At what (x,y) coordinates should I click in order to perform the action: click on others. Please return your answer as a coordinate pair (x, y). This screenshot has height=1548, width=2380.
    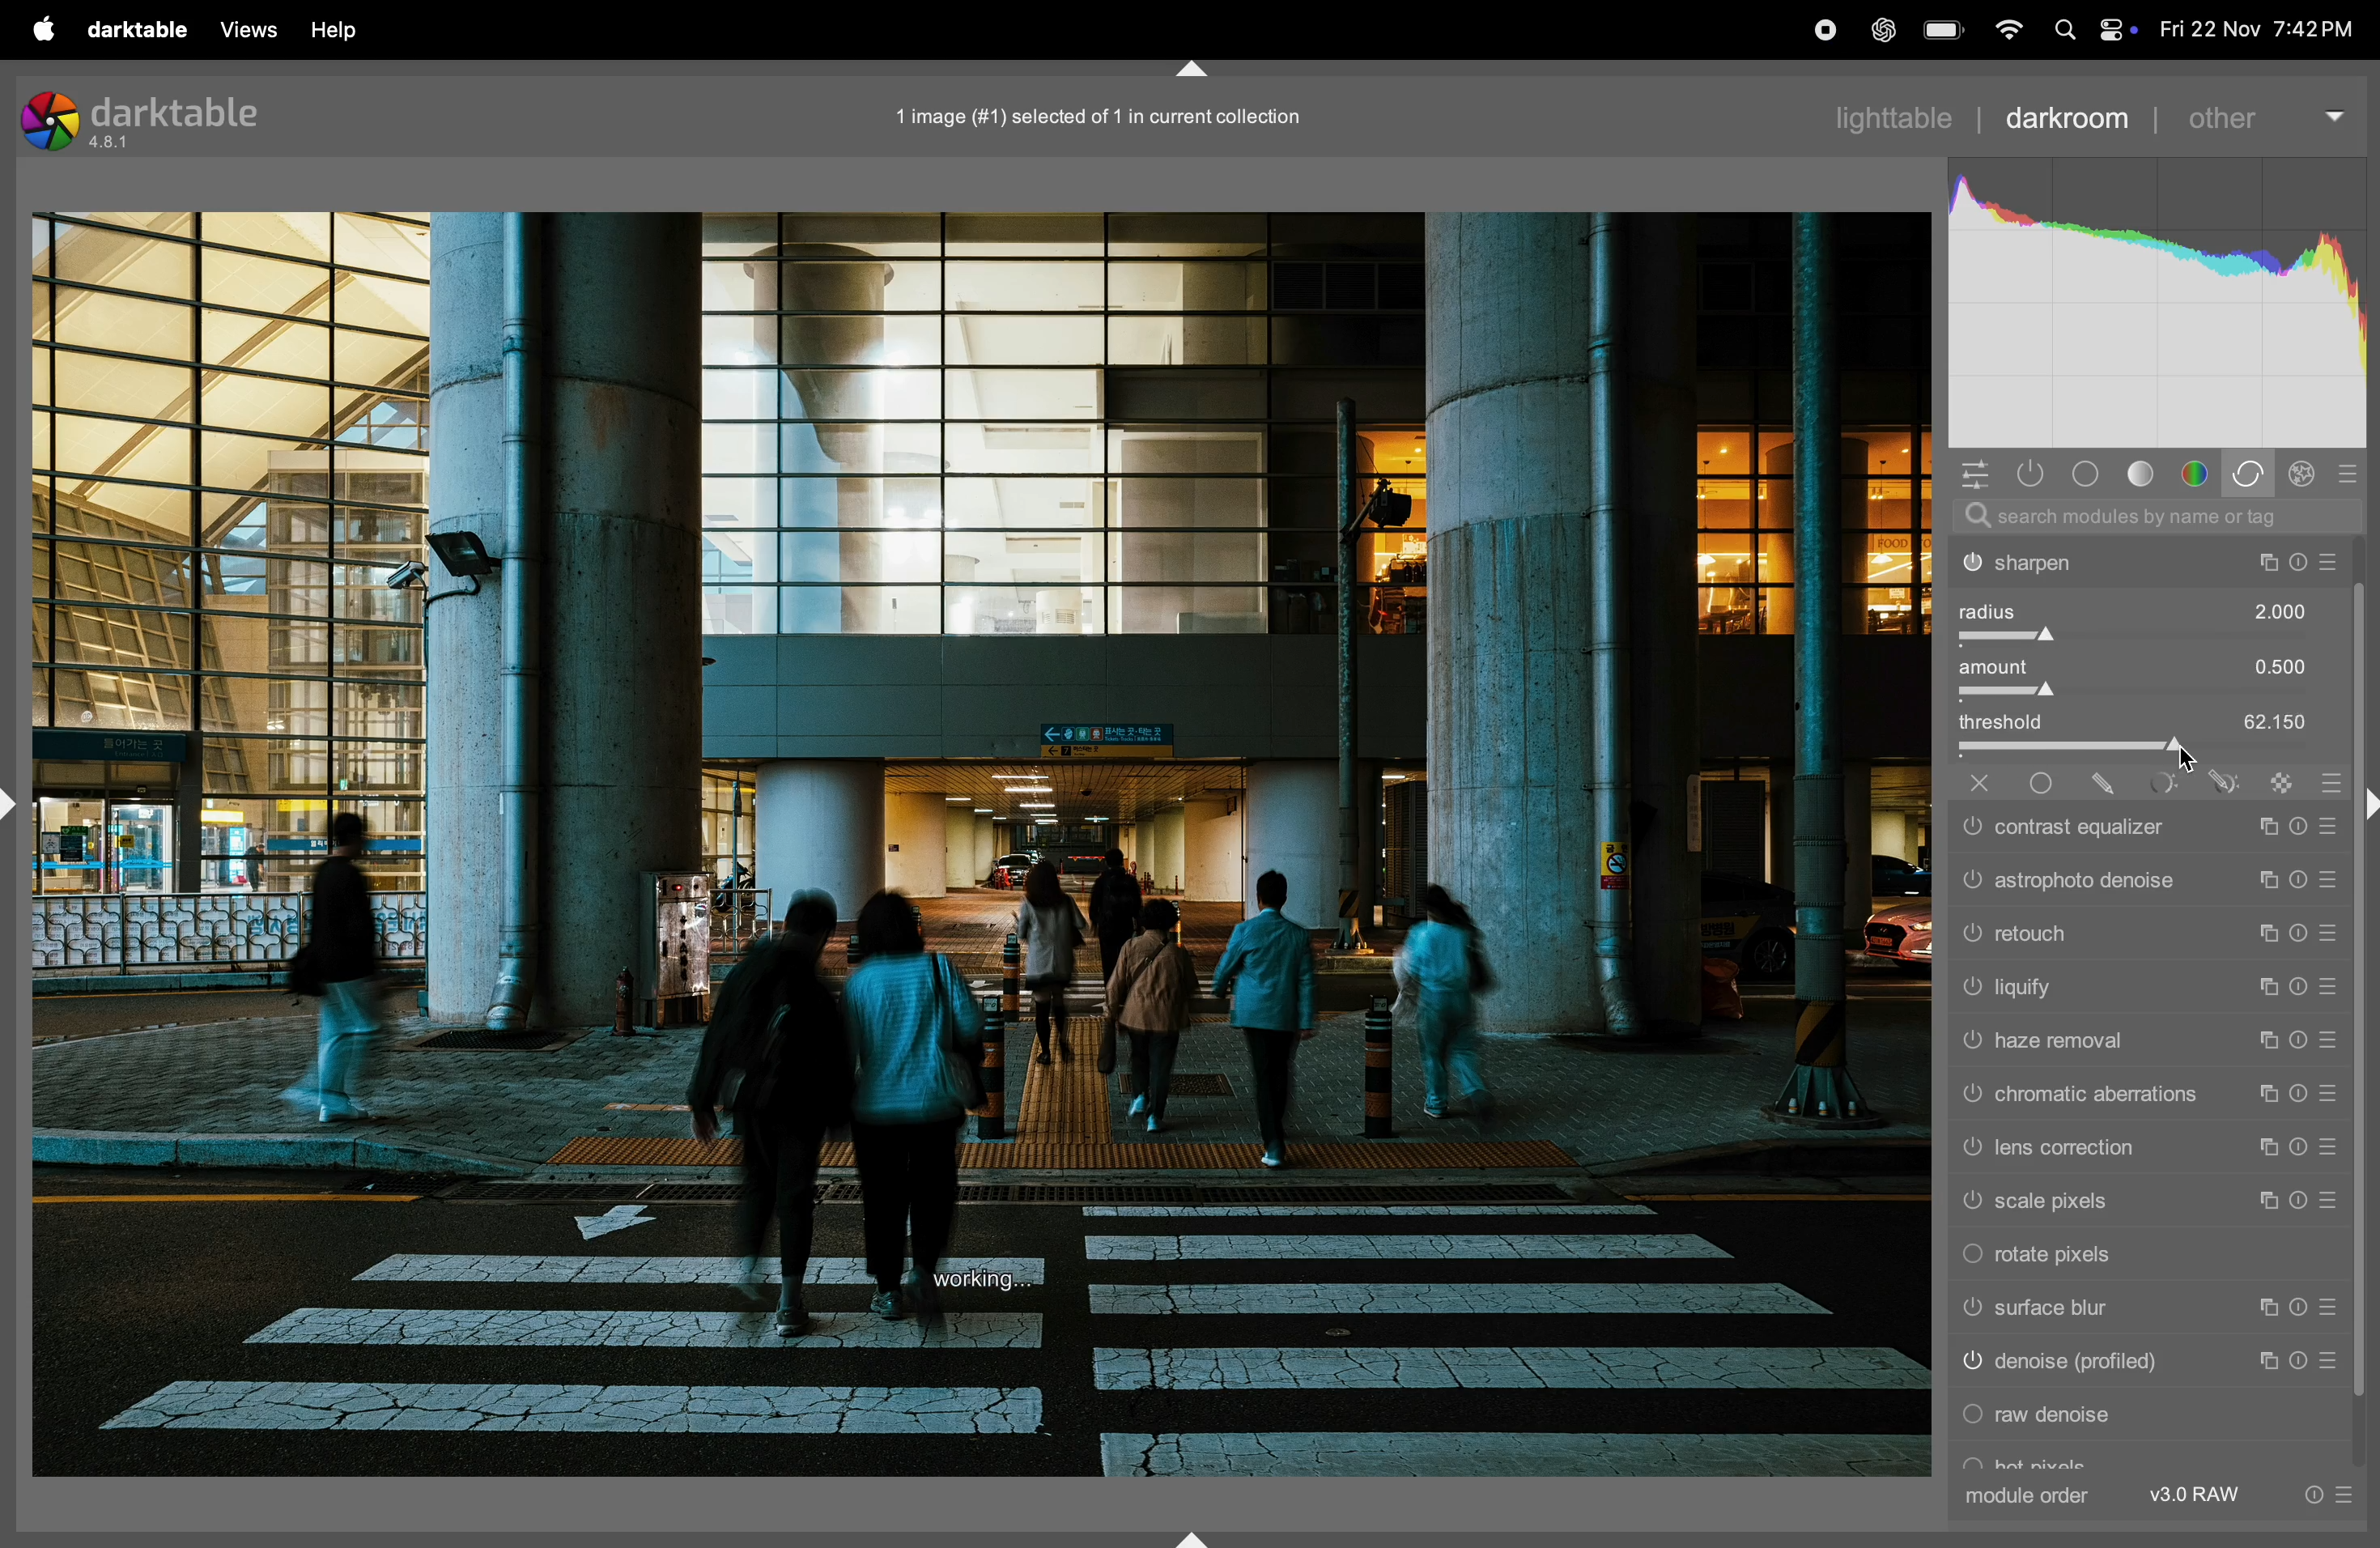
    Looking at the image, I should click on (2264, 117).